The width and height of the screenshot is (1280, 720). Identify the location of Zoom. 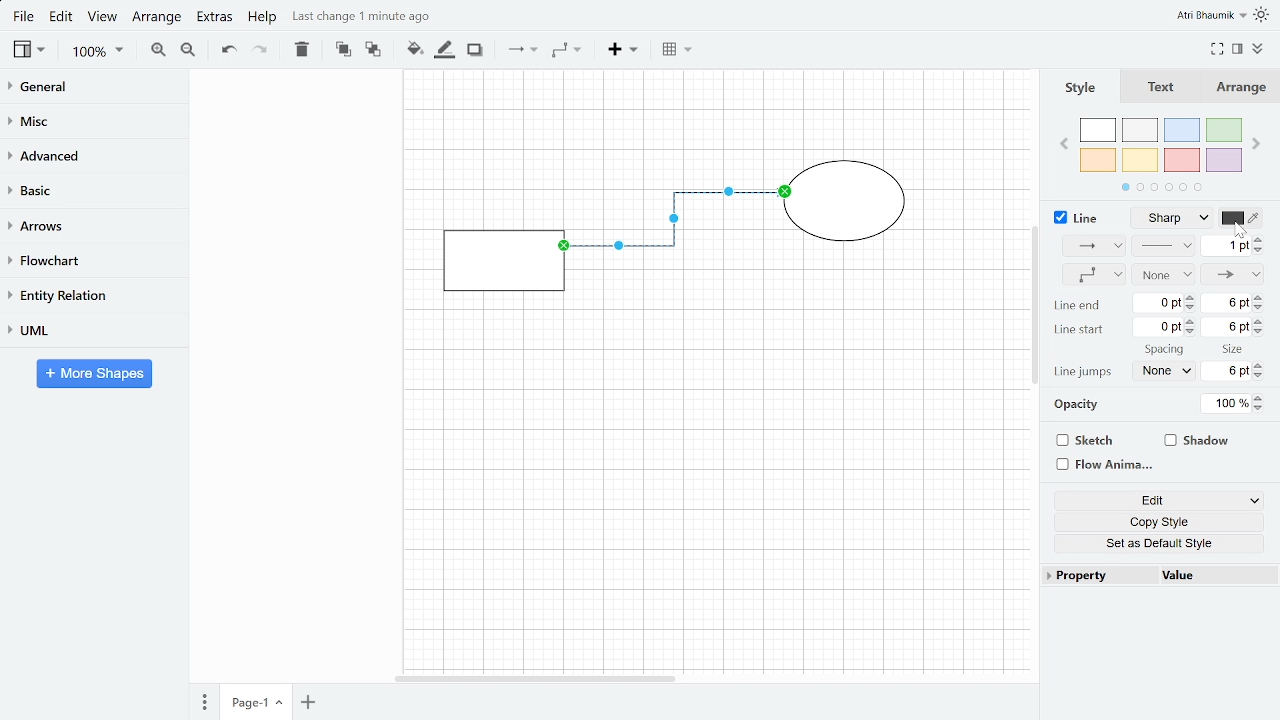
(97, 53).